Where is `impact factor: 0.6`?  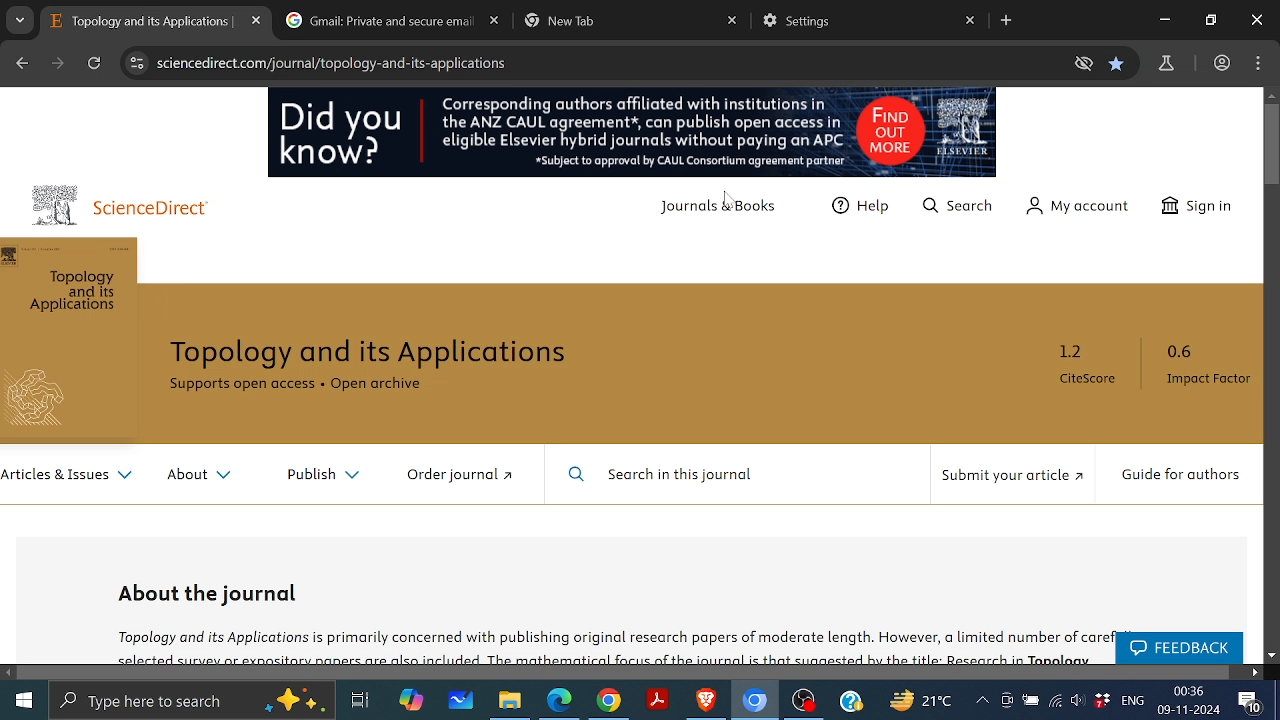
impact factor: 0.6 is located at coordinates (1200, 364).